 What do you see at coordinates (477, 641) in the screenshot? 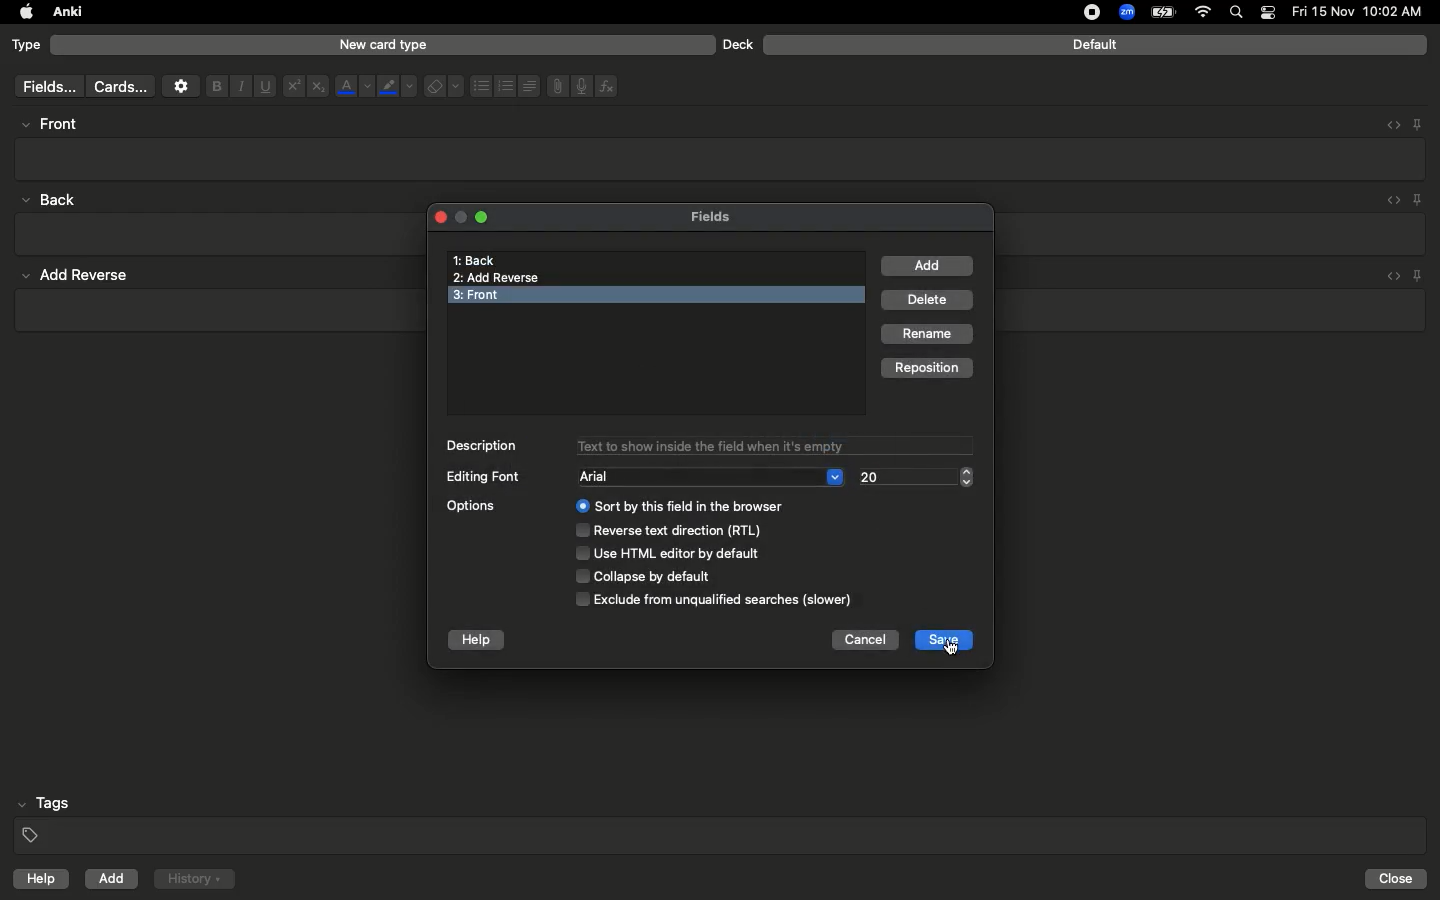
I see `help` at bounding box center [477, 641].